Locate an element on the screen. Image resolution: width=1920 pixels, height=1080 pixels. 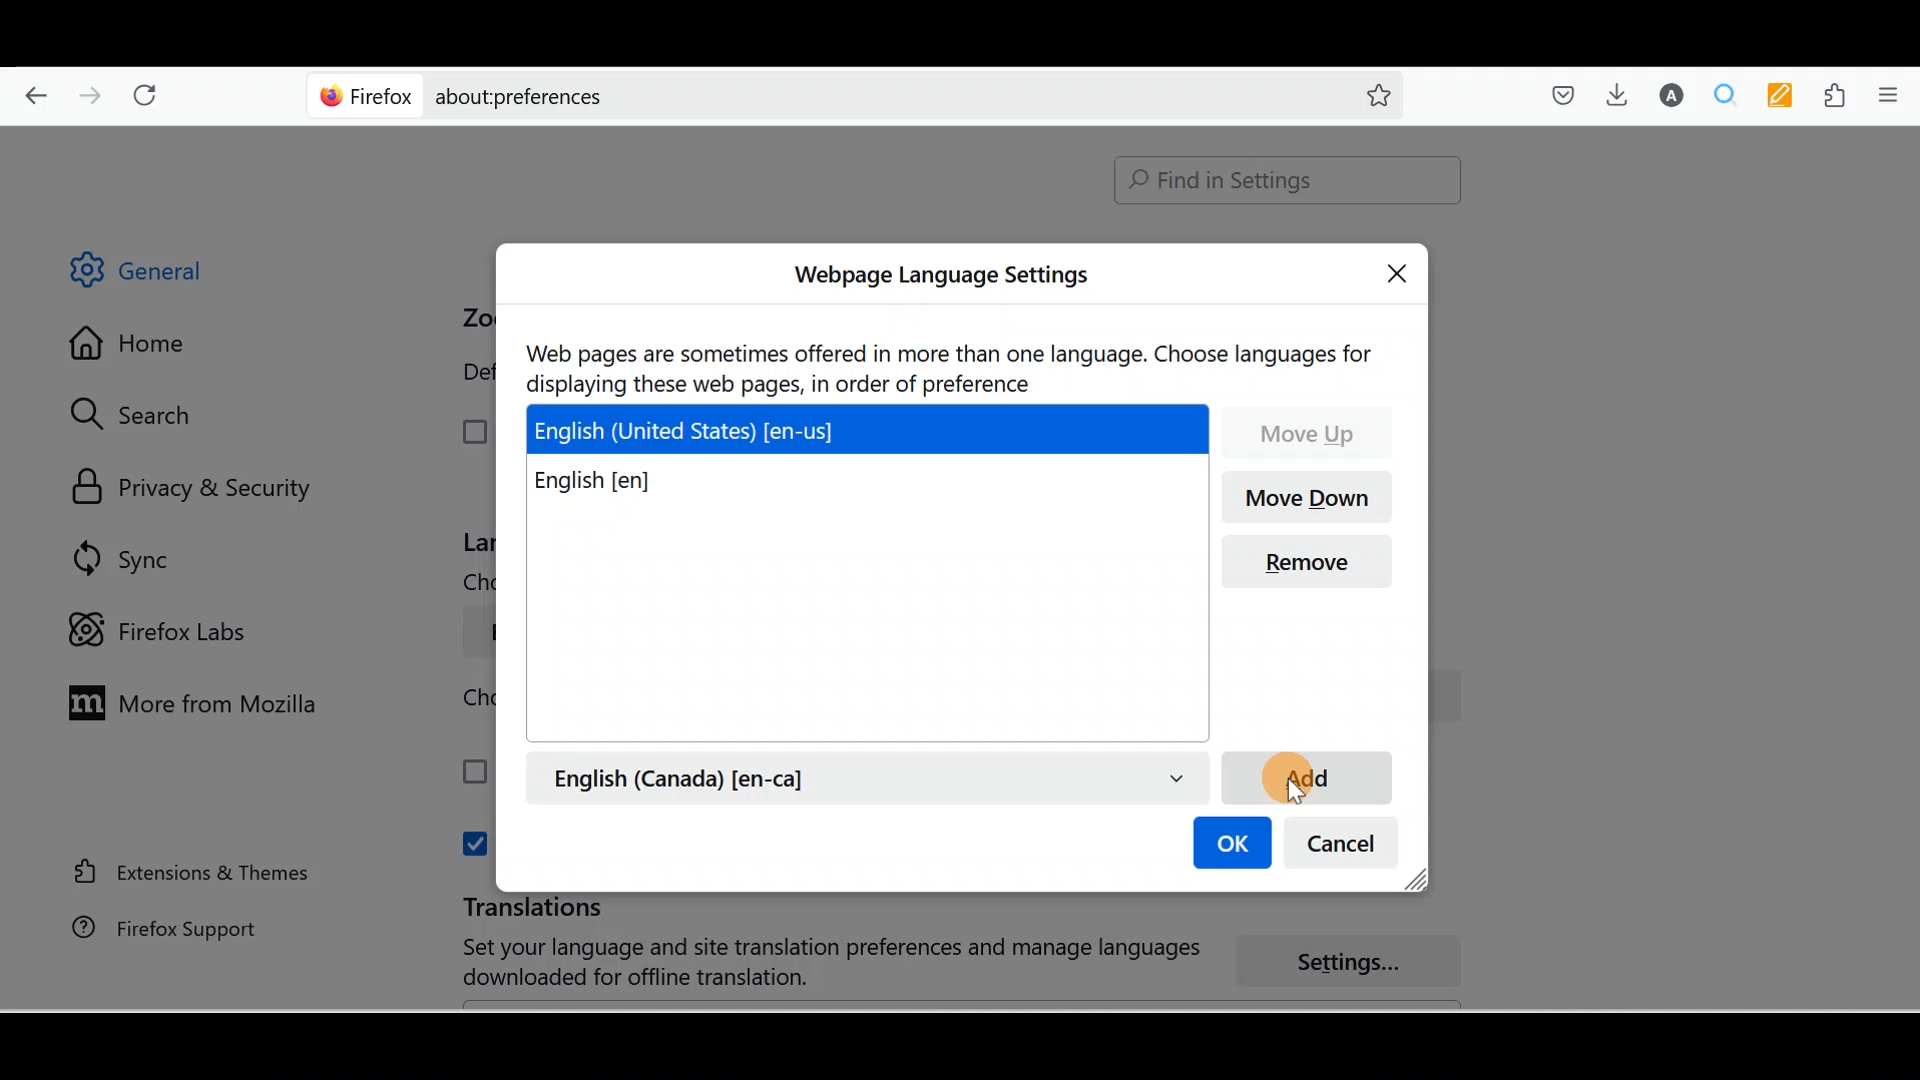
Firefox labs is located at coordinates (164, 631).